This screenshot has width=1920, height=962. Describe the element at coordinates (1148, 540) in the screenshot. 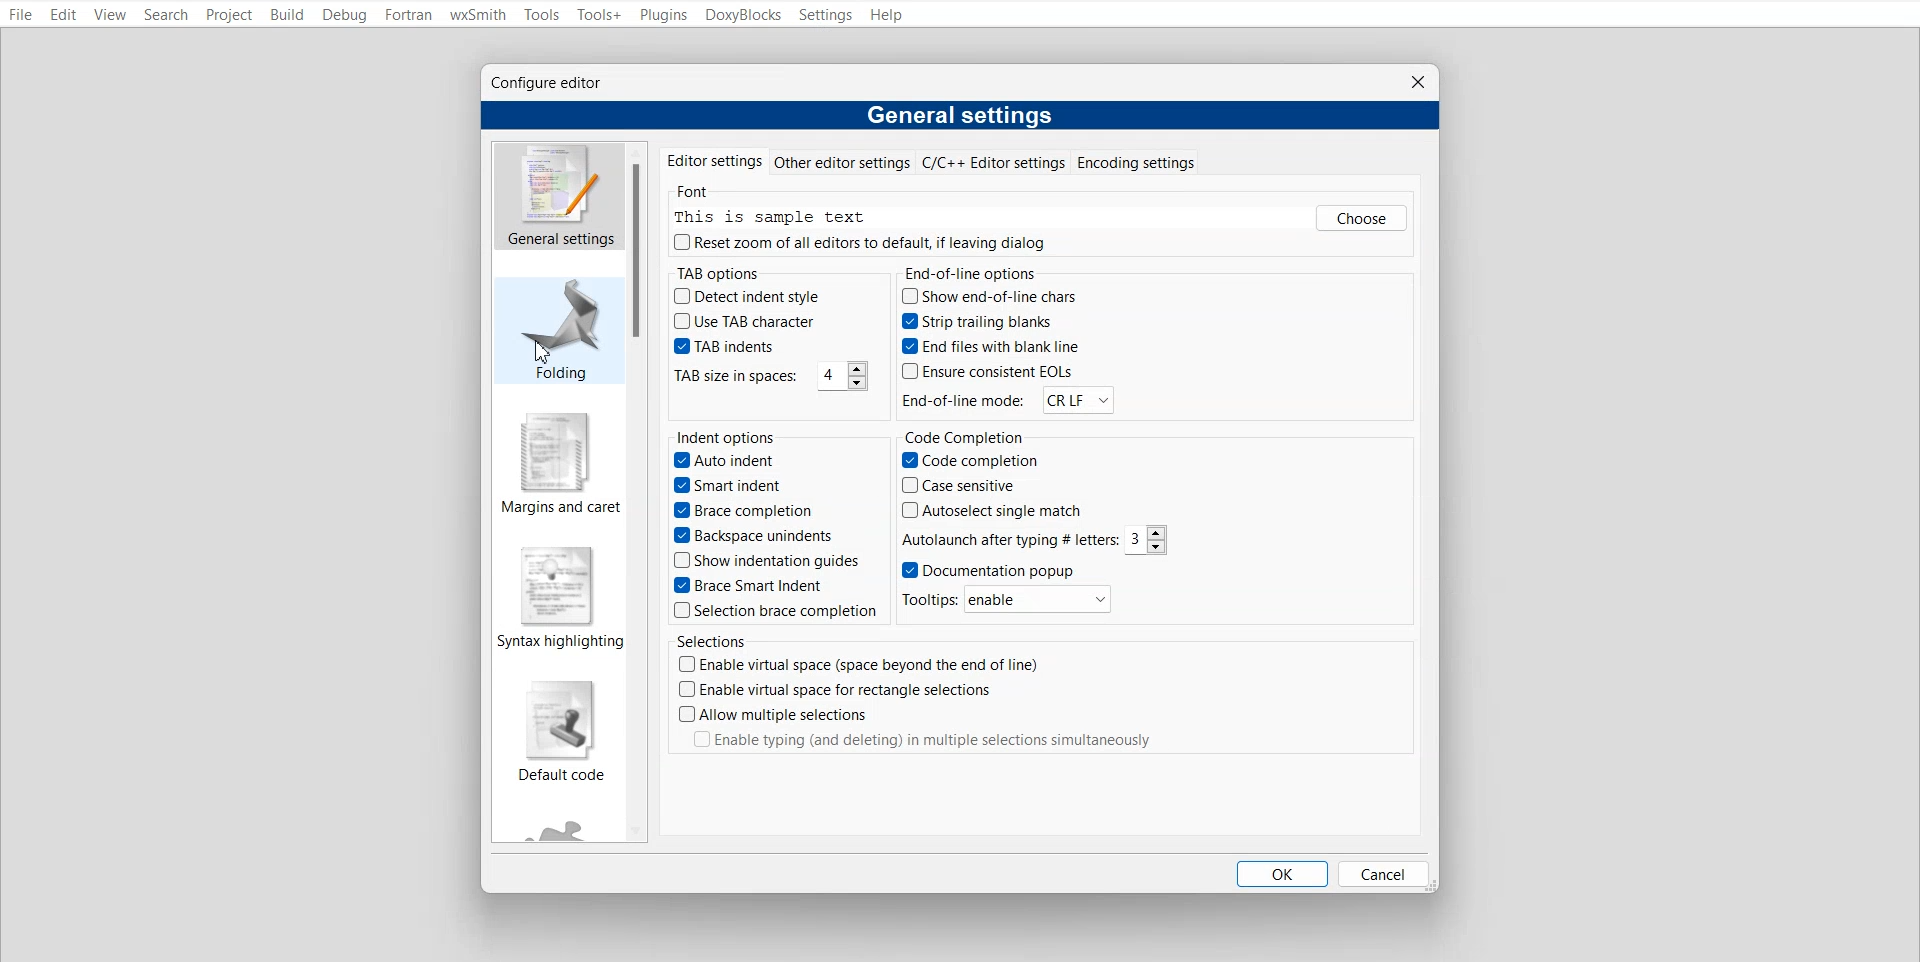

I see `3` at that location.